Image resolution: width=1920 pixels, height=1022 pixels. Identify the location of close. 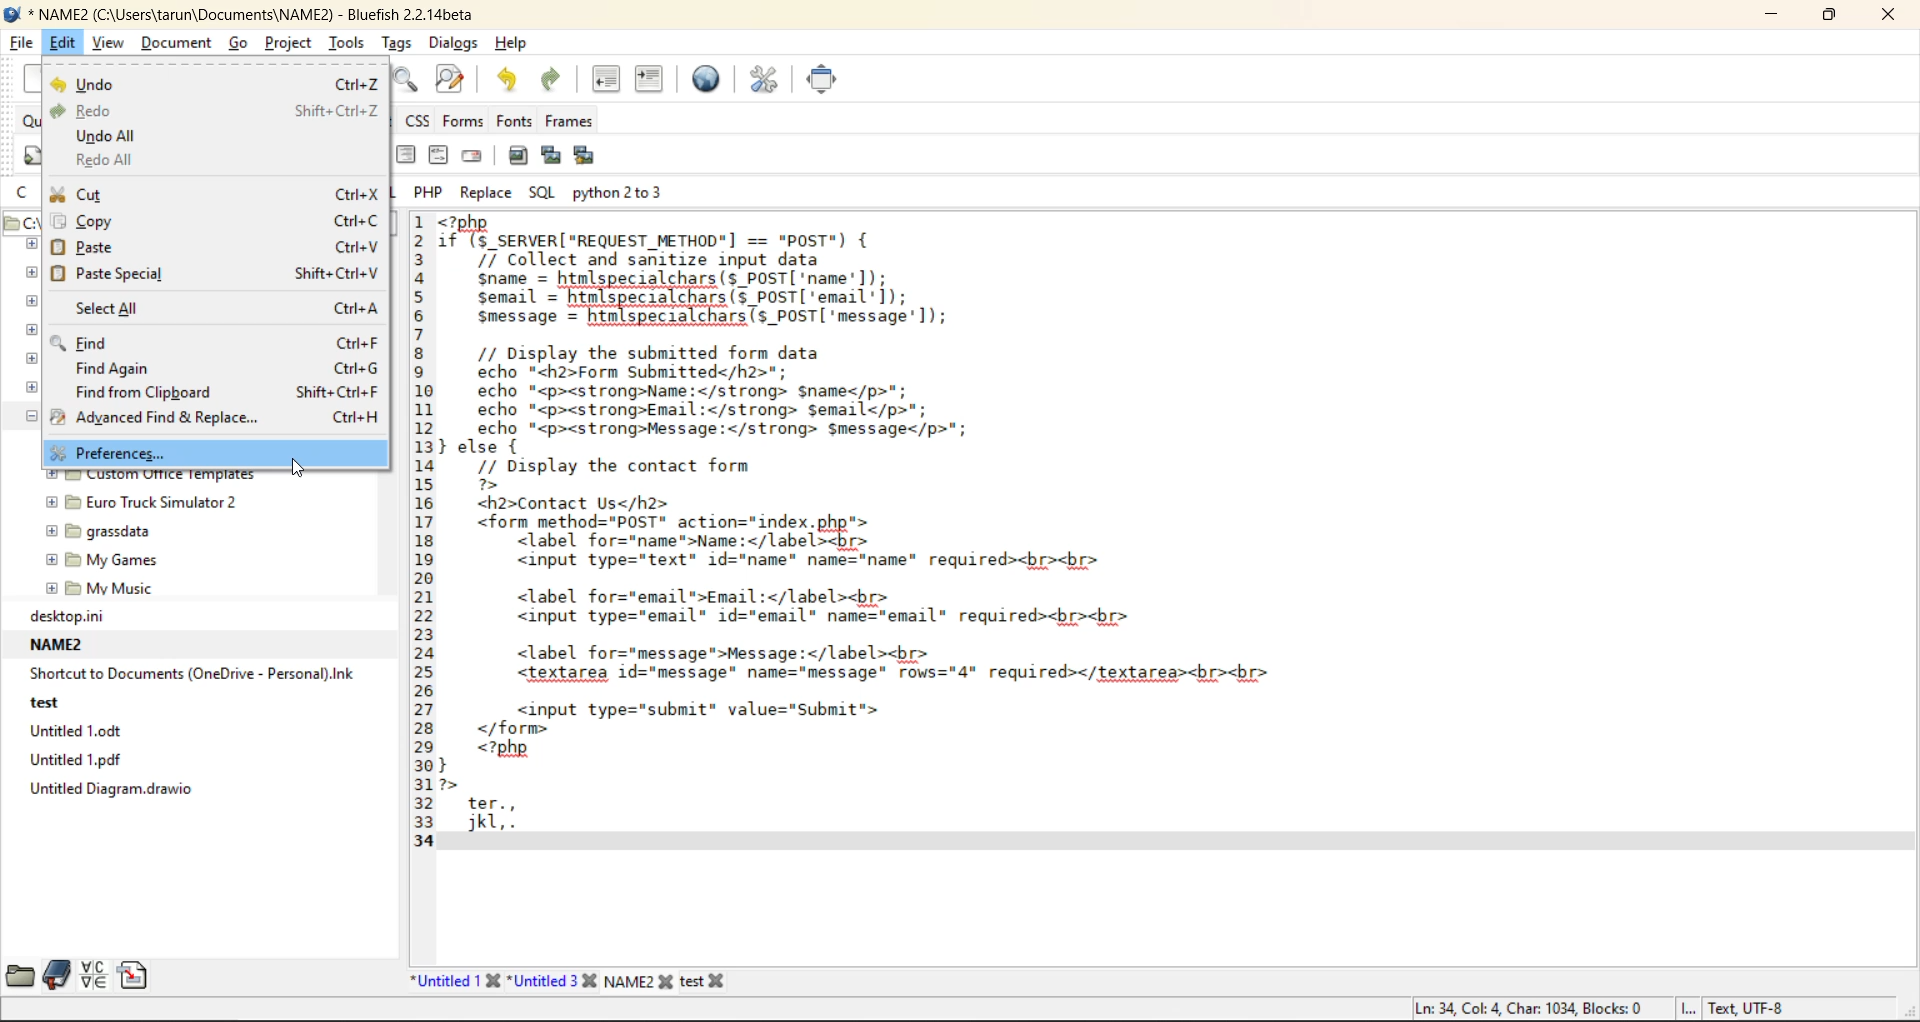
(1894, 16).